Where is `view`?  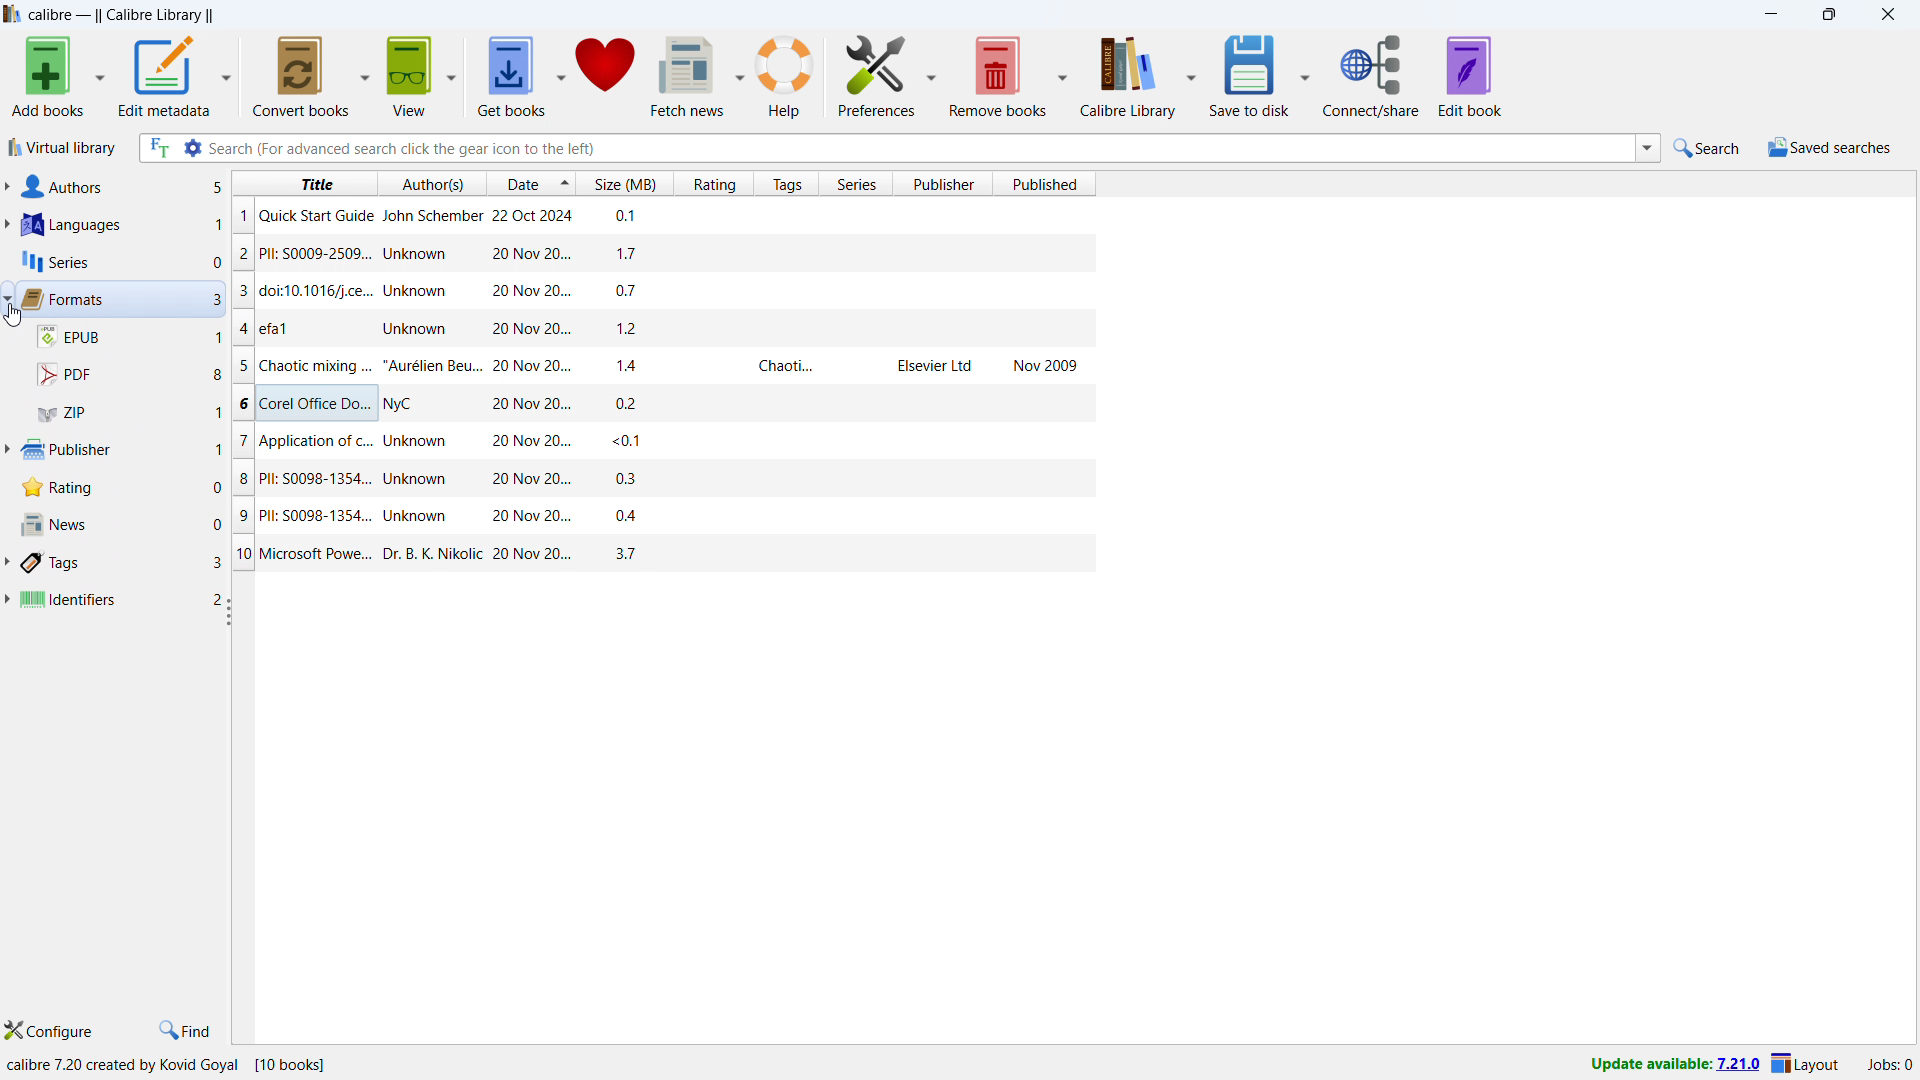 view is located at coordinates (411, 76).